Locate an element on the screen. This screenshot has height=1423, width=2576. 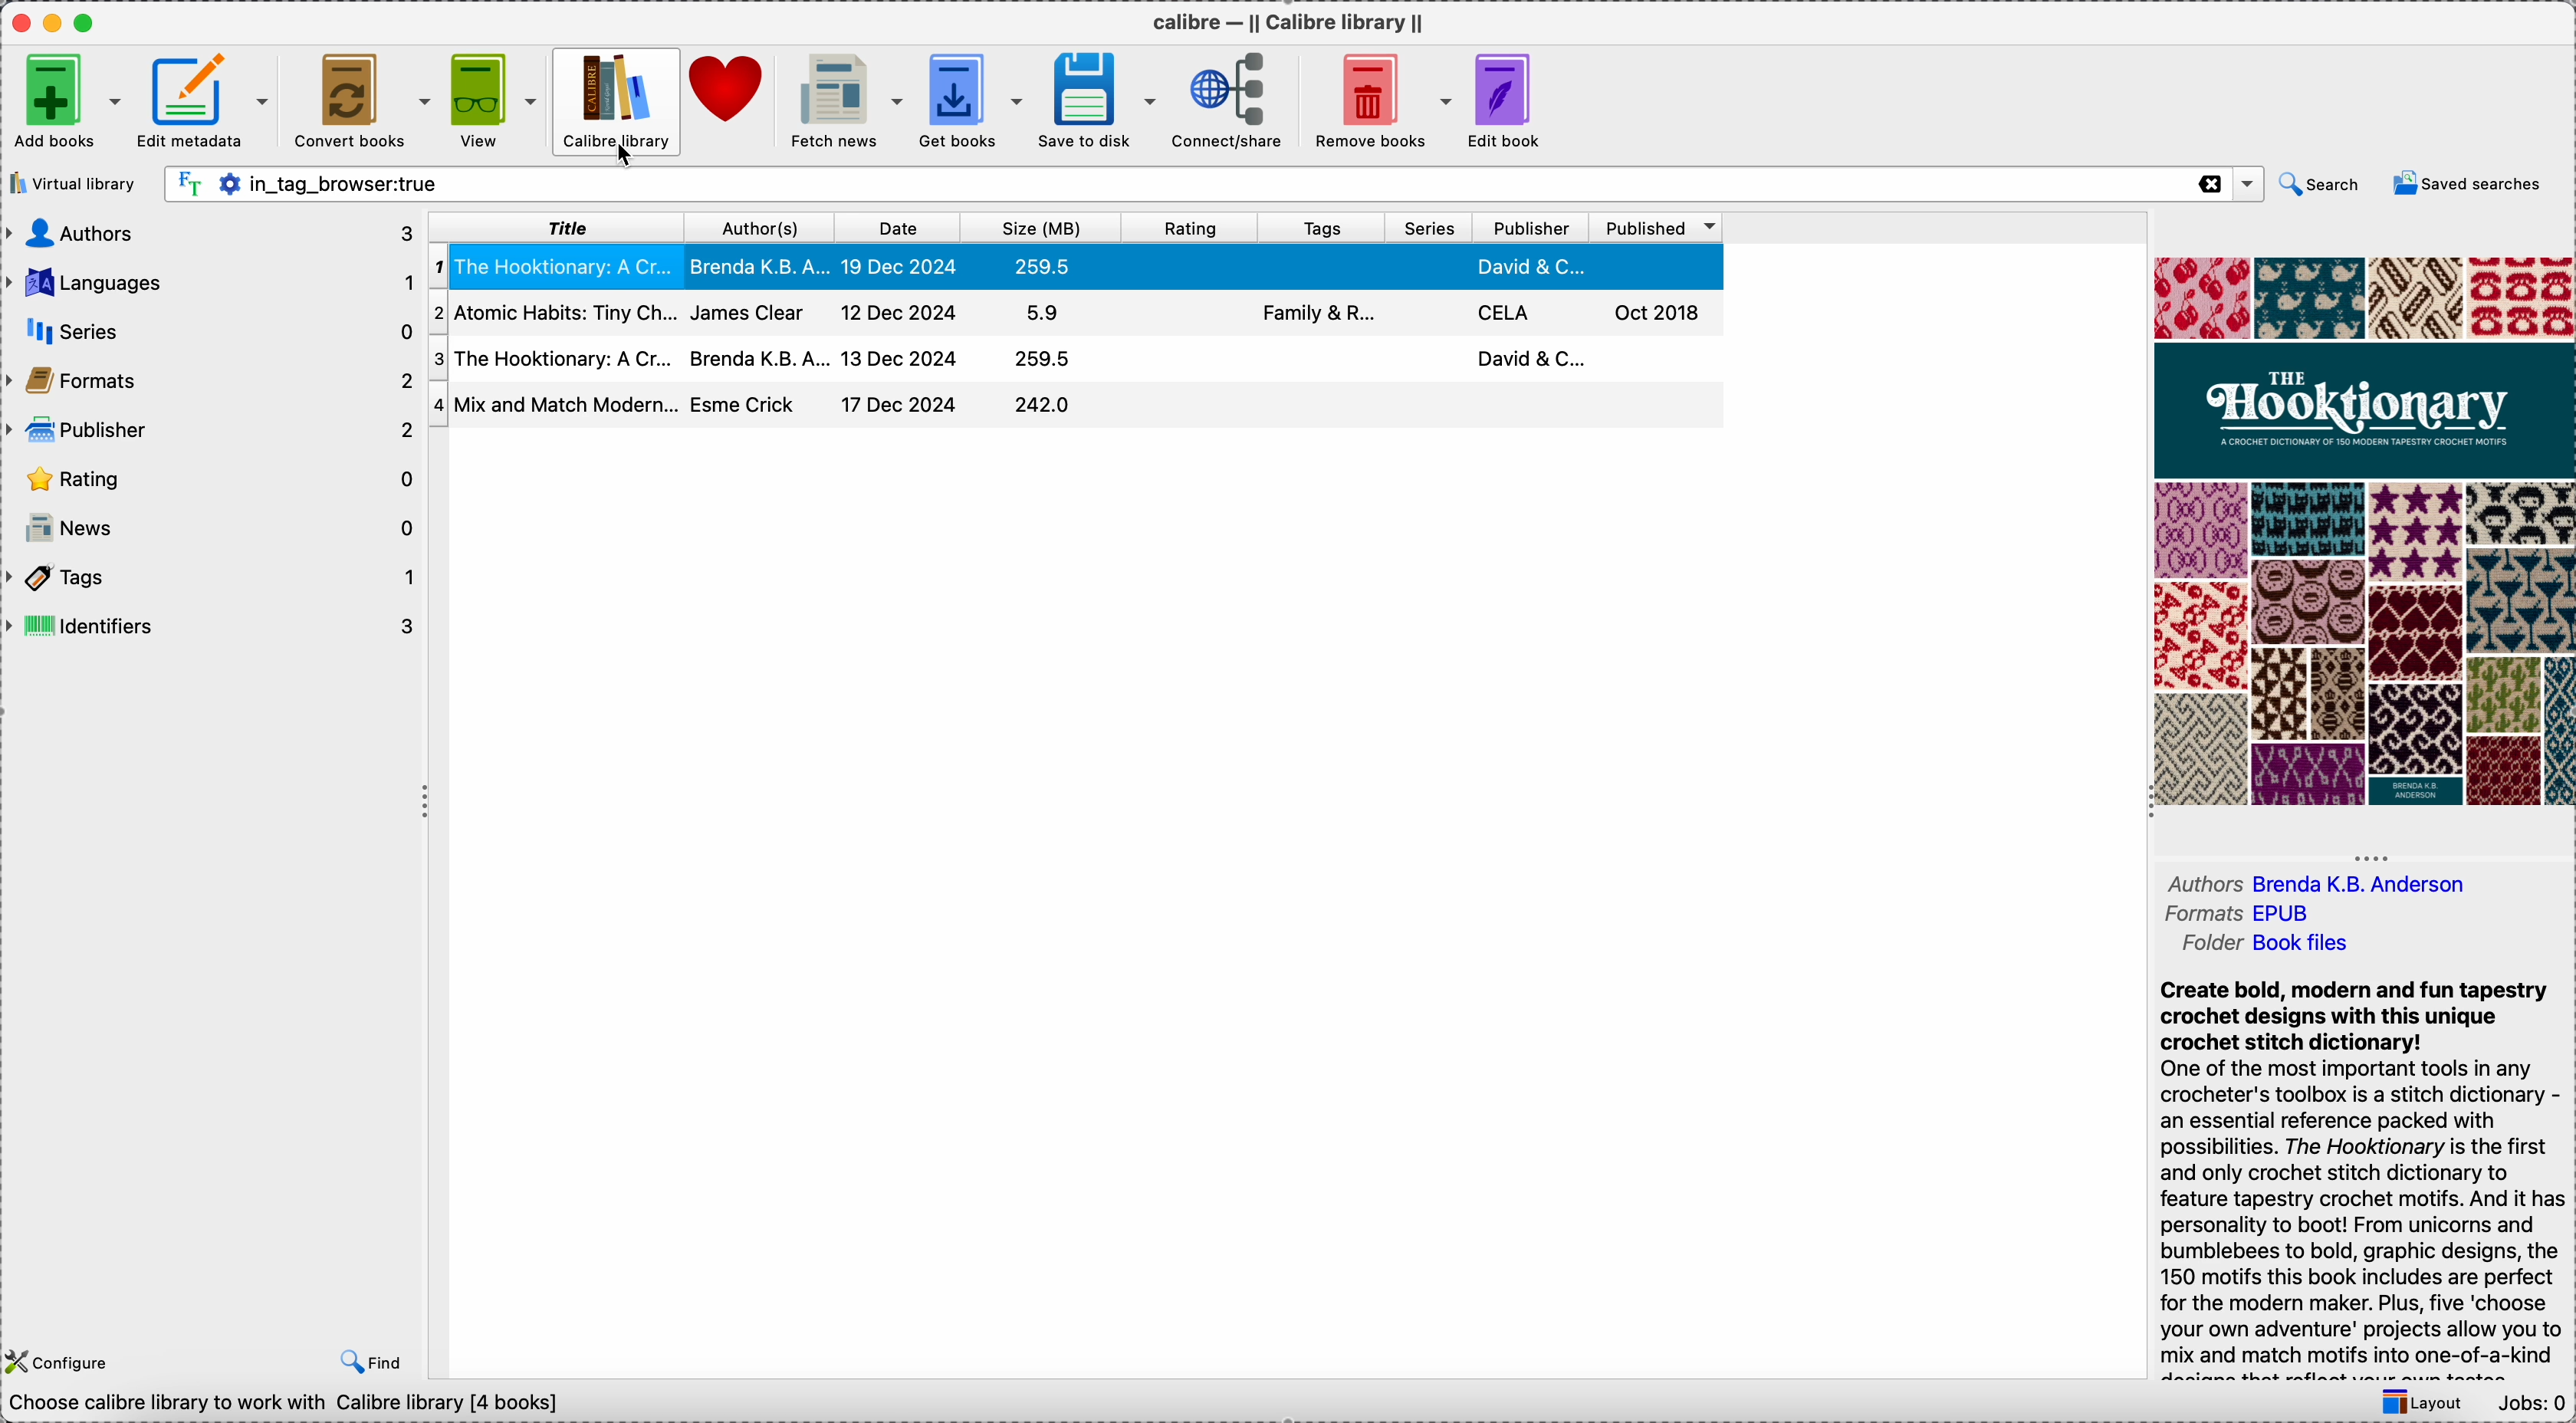
edit metadata is located at coordinates (206, 107).